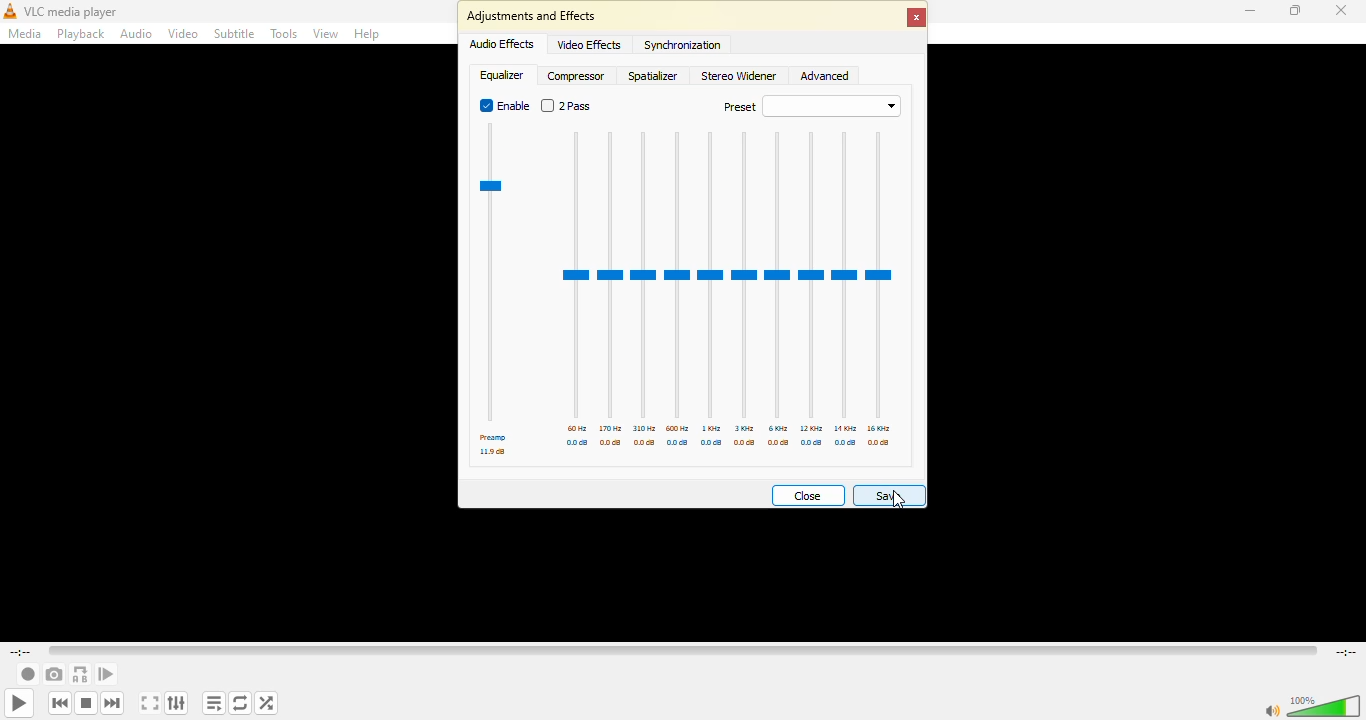  What do you see at coordinates (183, 35) in the screenshot?
I see `video` at bounding box center [183, 35].